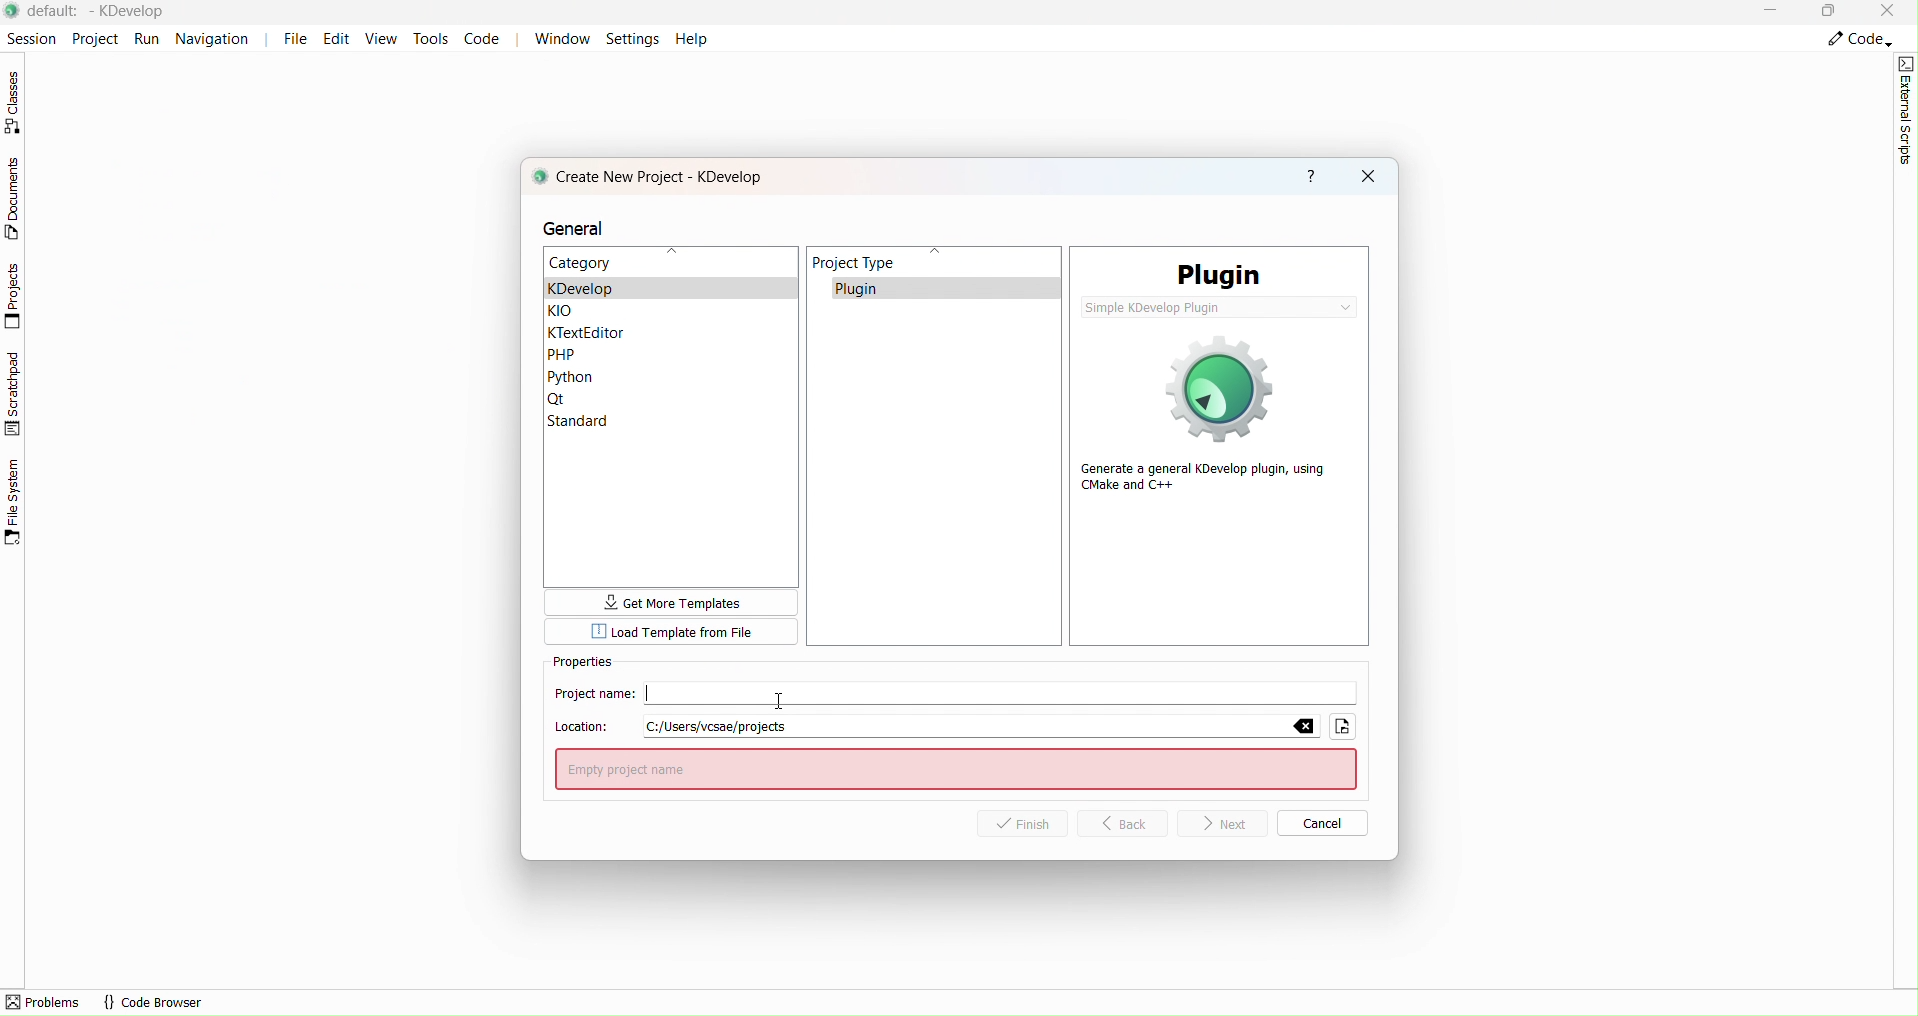 This screenshot has width=1918, height=1016. I want to click on Project, so click(94, 37).